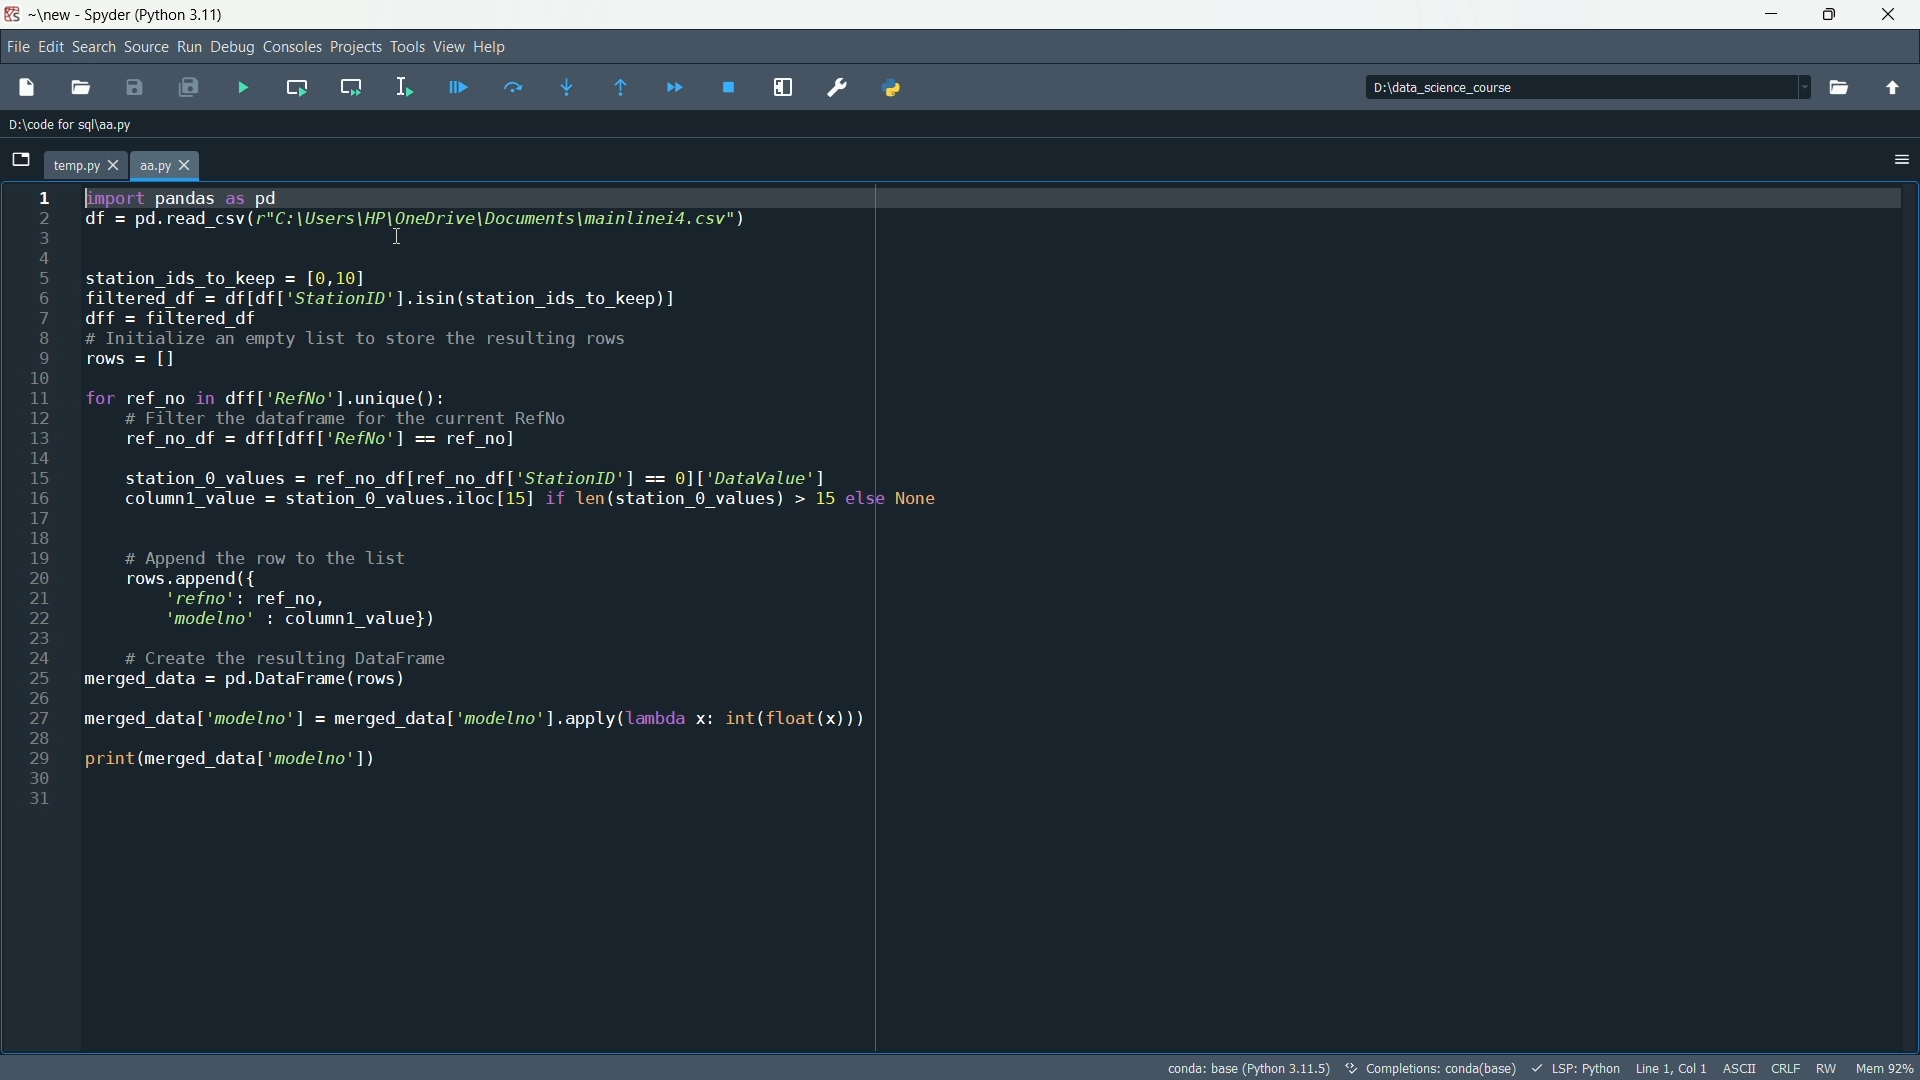  Describe the element at coordinates (408, 47) in the screenshot. I see `tools menu` at that location.